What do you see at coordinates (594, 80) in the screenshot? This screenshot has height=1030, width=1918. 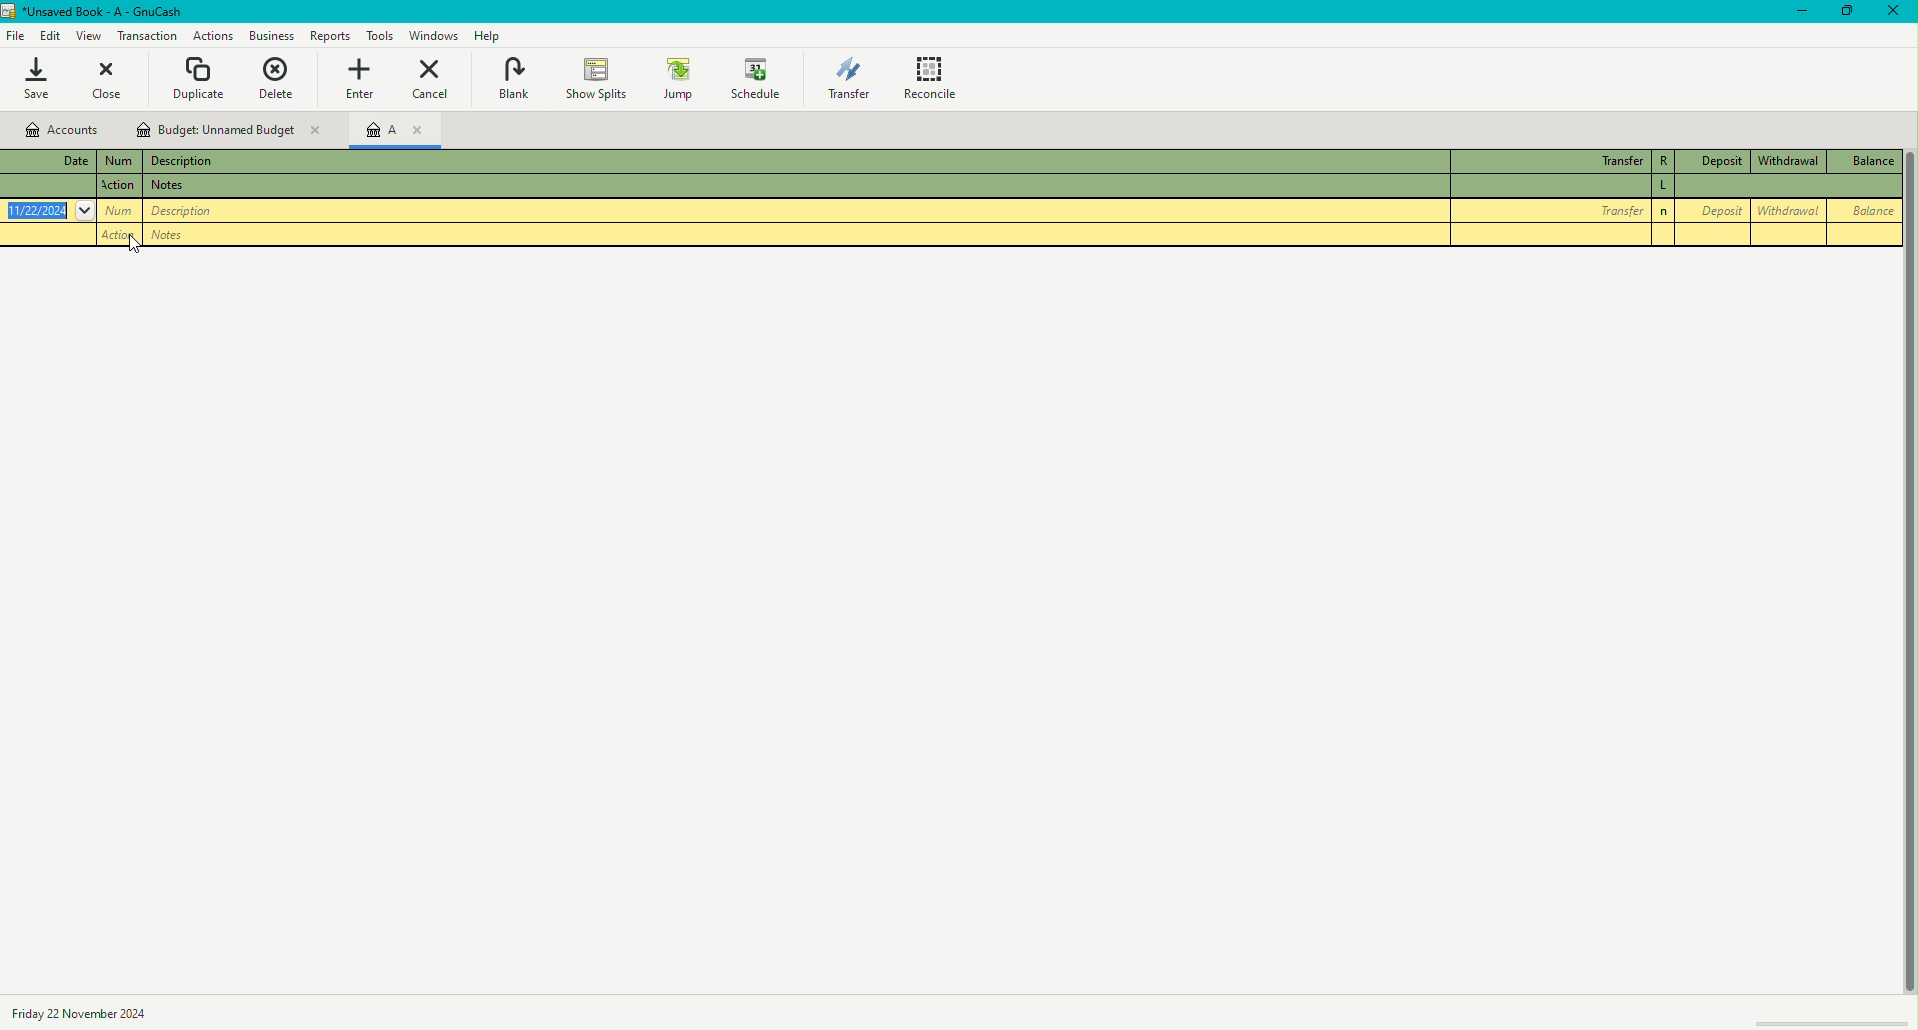 I see `Show Splits` at bounding box center [594, 80].